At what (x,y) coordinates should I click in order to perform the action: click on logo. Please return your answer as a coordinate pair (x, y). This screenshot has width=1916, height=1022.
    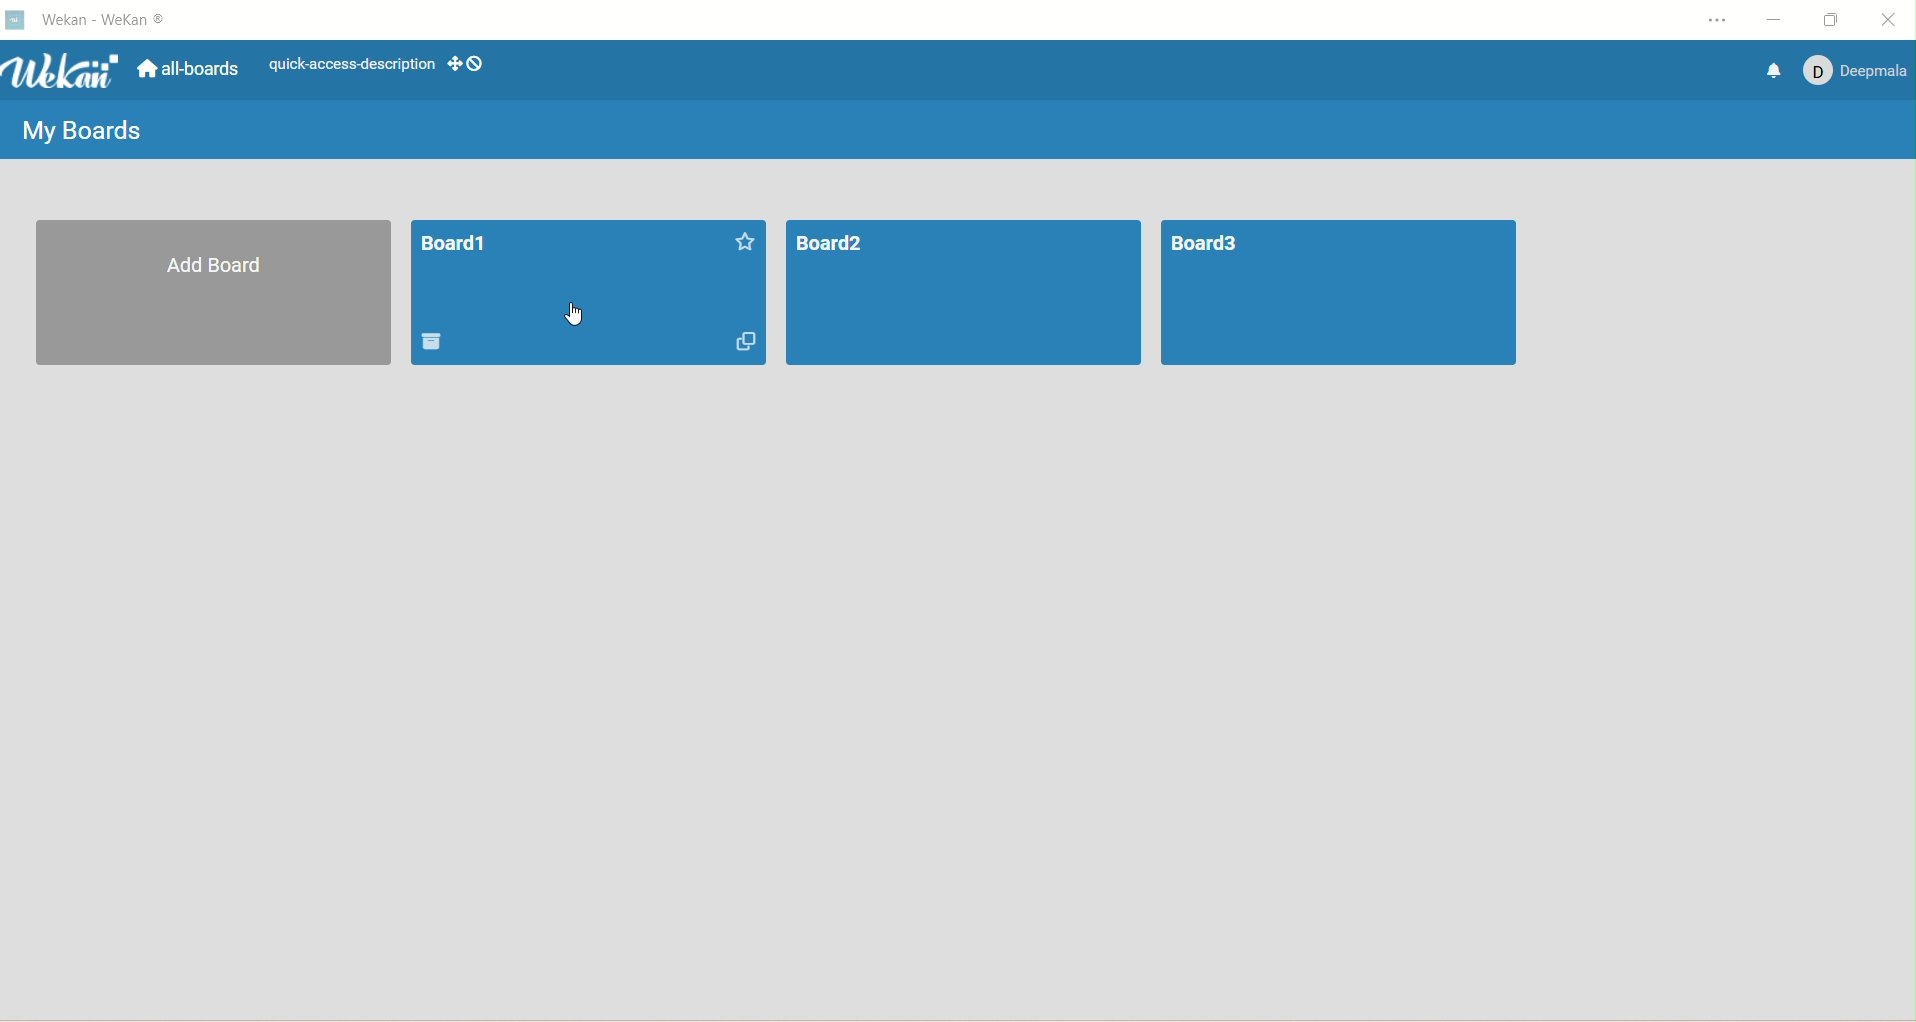
    Looking at the image, I should click on (16, 22).